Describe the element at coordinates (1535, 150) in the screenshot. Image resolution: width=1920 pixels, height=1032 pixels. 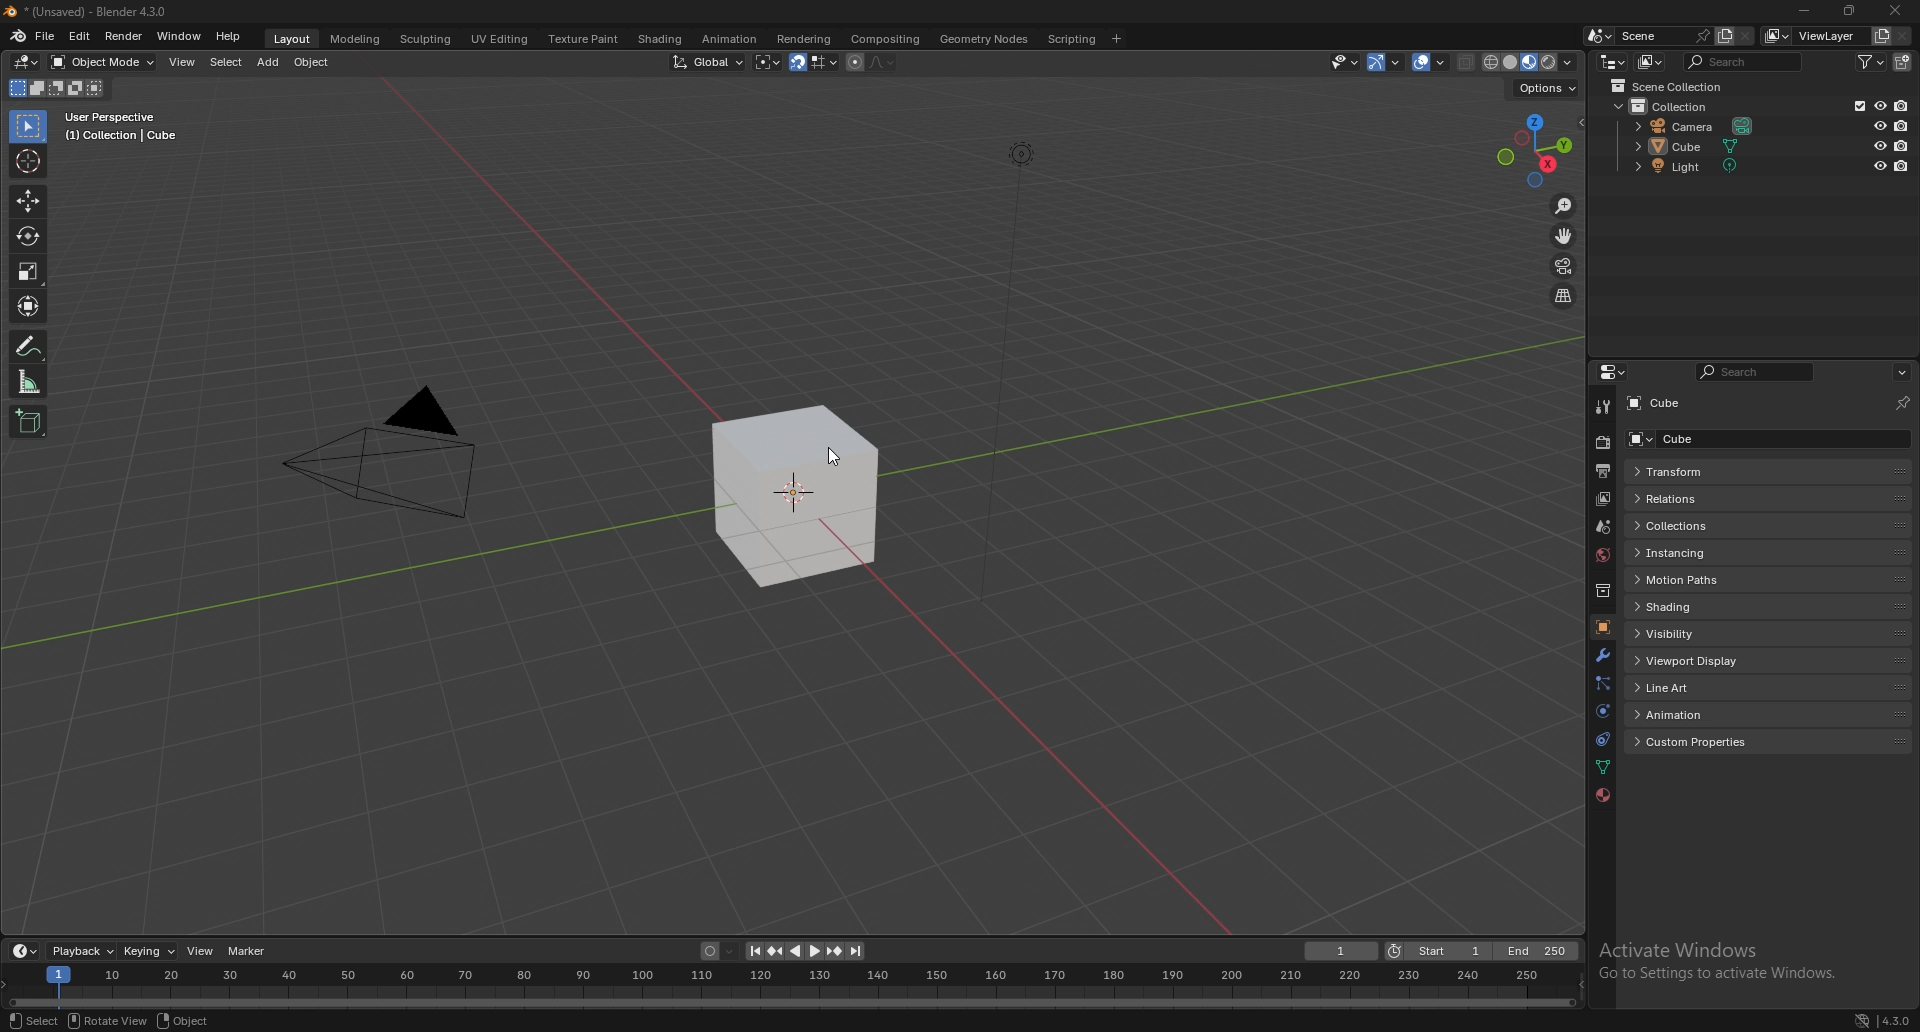
I see `preset viewpoint` at that location.